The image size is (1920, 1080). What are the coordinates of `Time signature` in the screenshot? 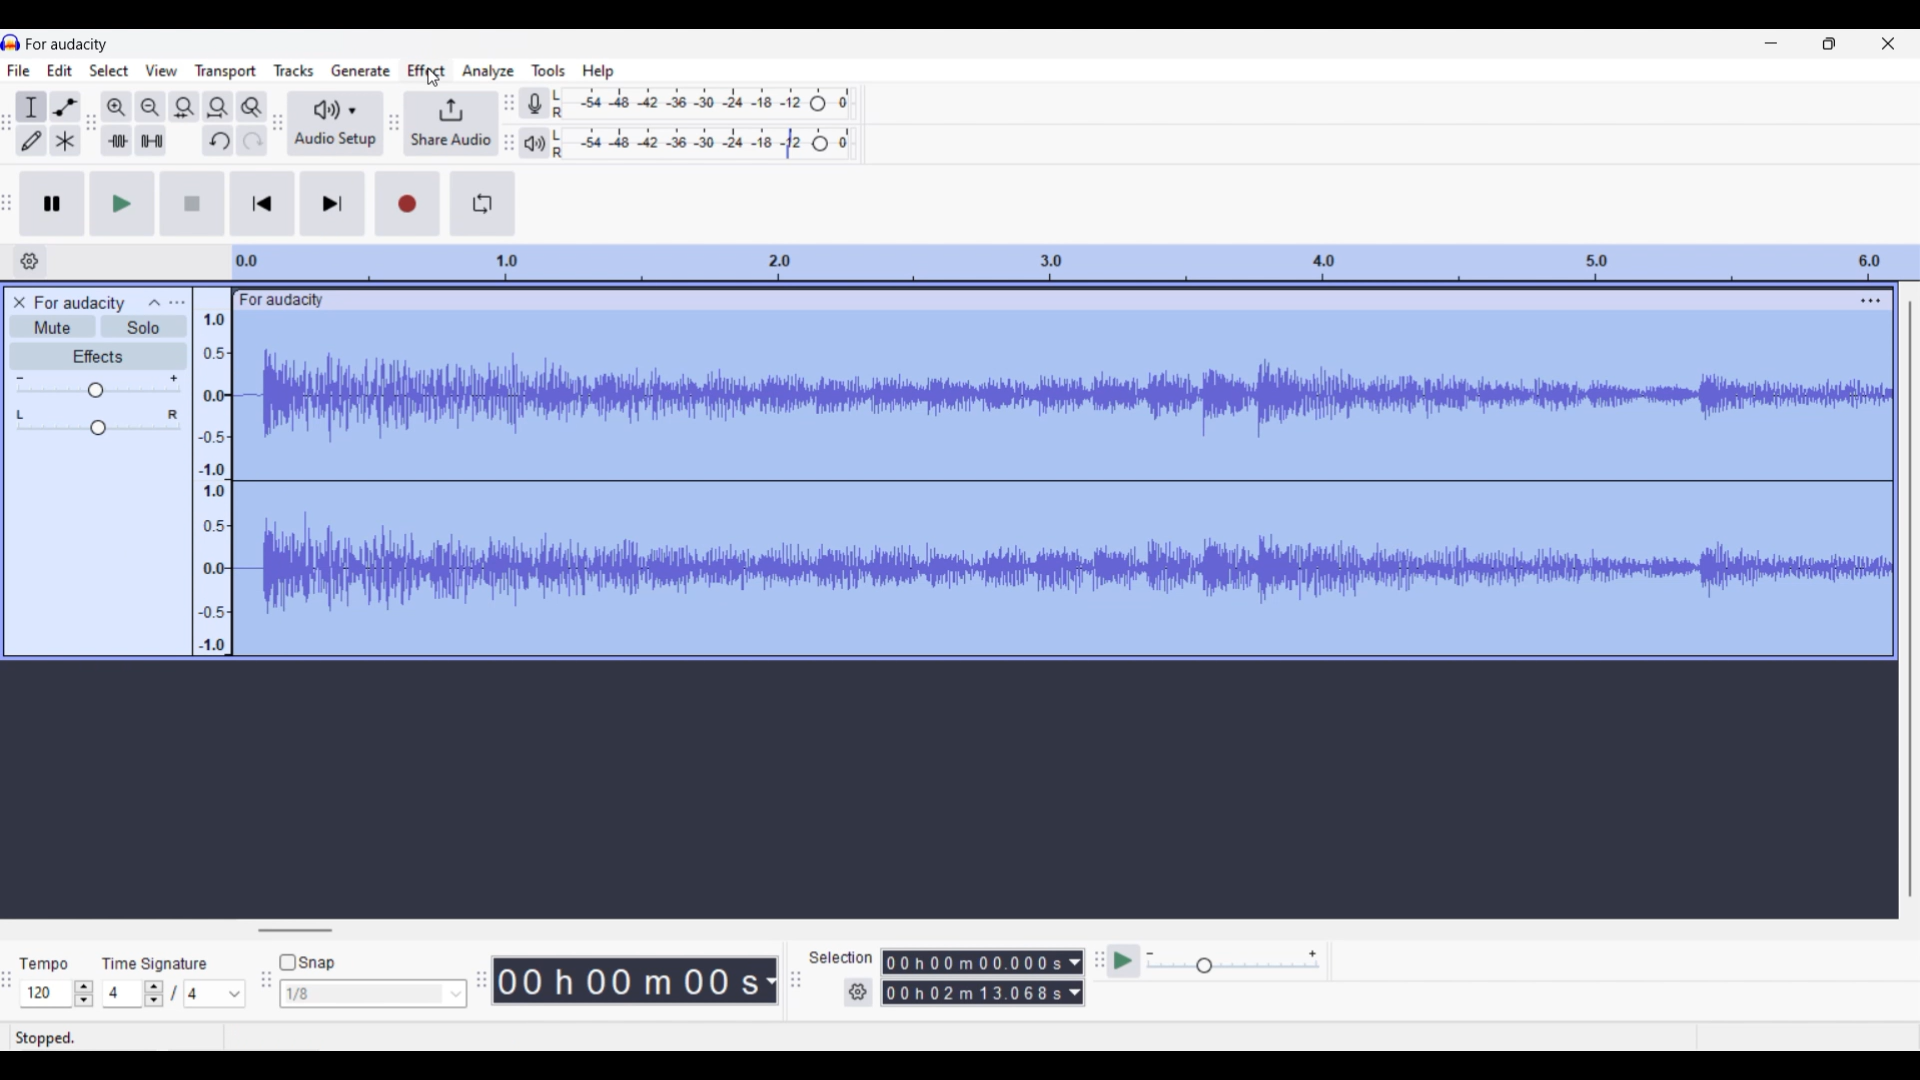 It's located at (156, 963).